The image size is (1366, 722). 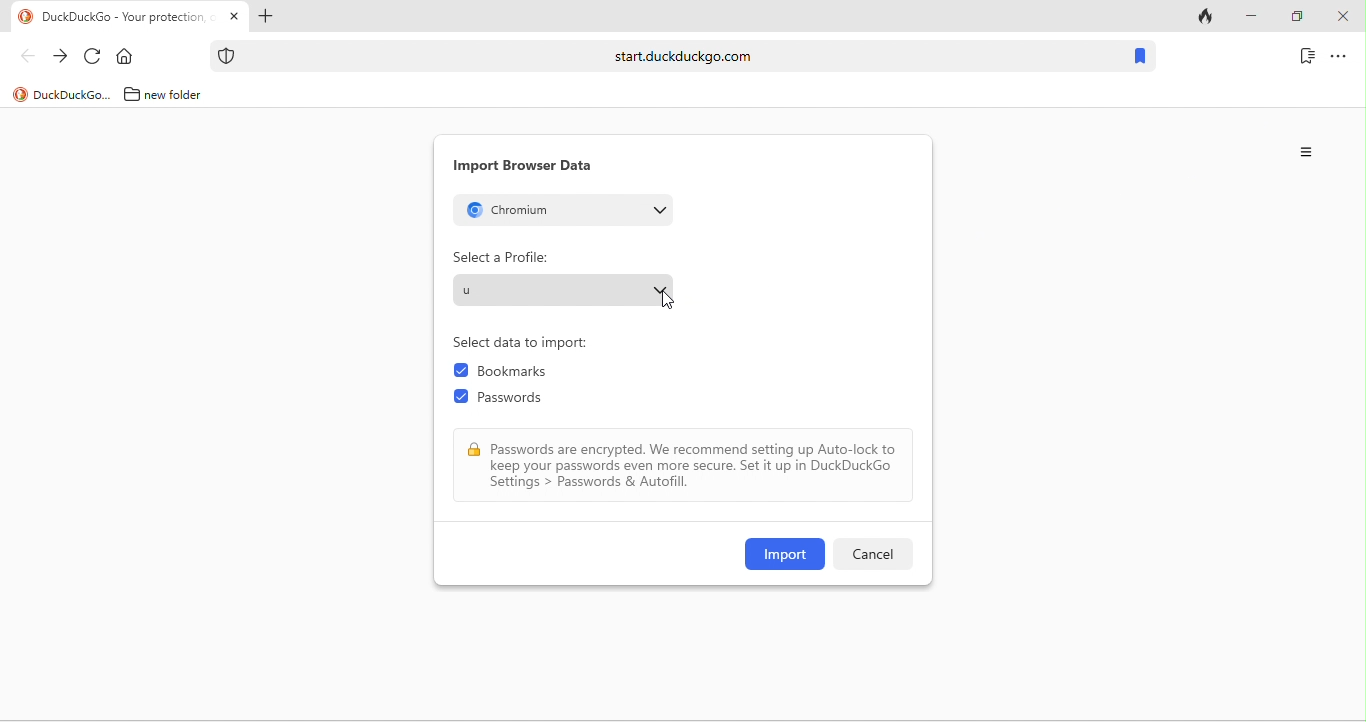 I want to click on option, so click(x=1339, y=55).